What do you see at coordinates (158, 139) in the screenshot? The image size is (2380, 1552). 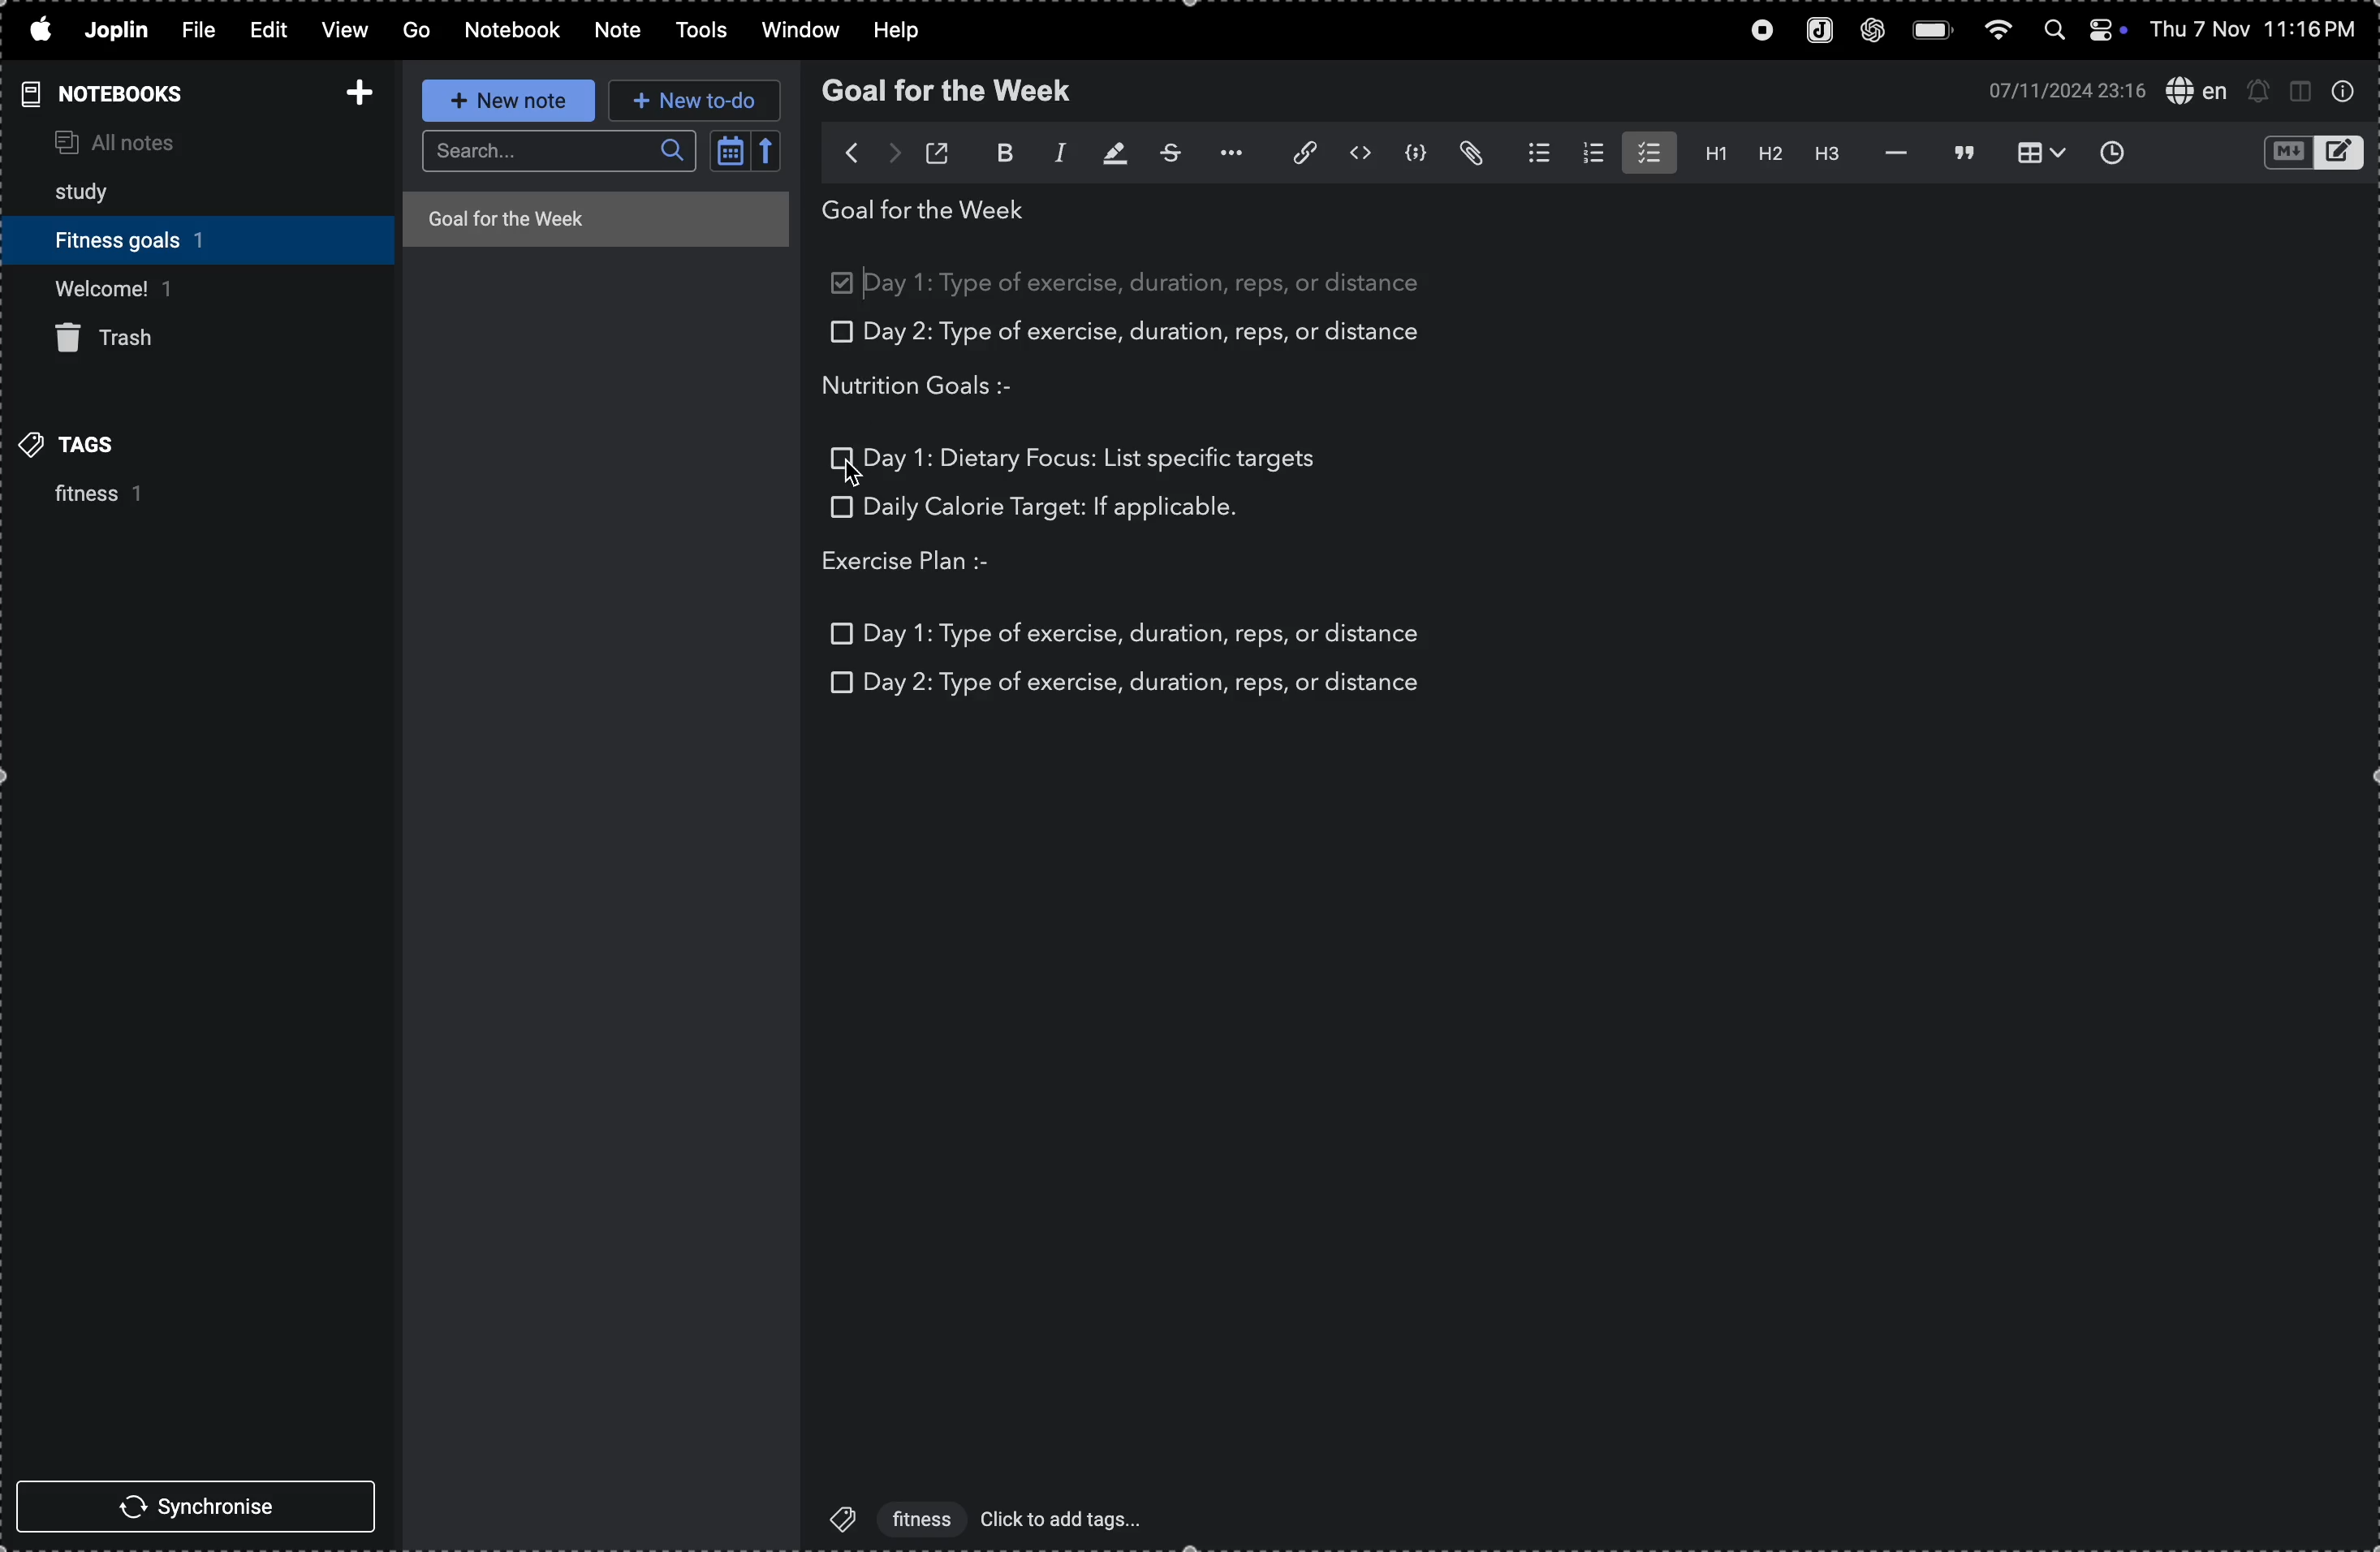 I see `all notes` at bounding box center [158, 139].